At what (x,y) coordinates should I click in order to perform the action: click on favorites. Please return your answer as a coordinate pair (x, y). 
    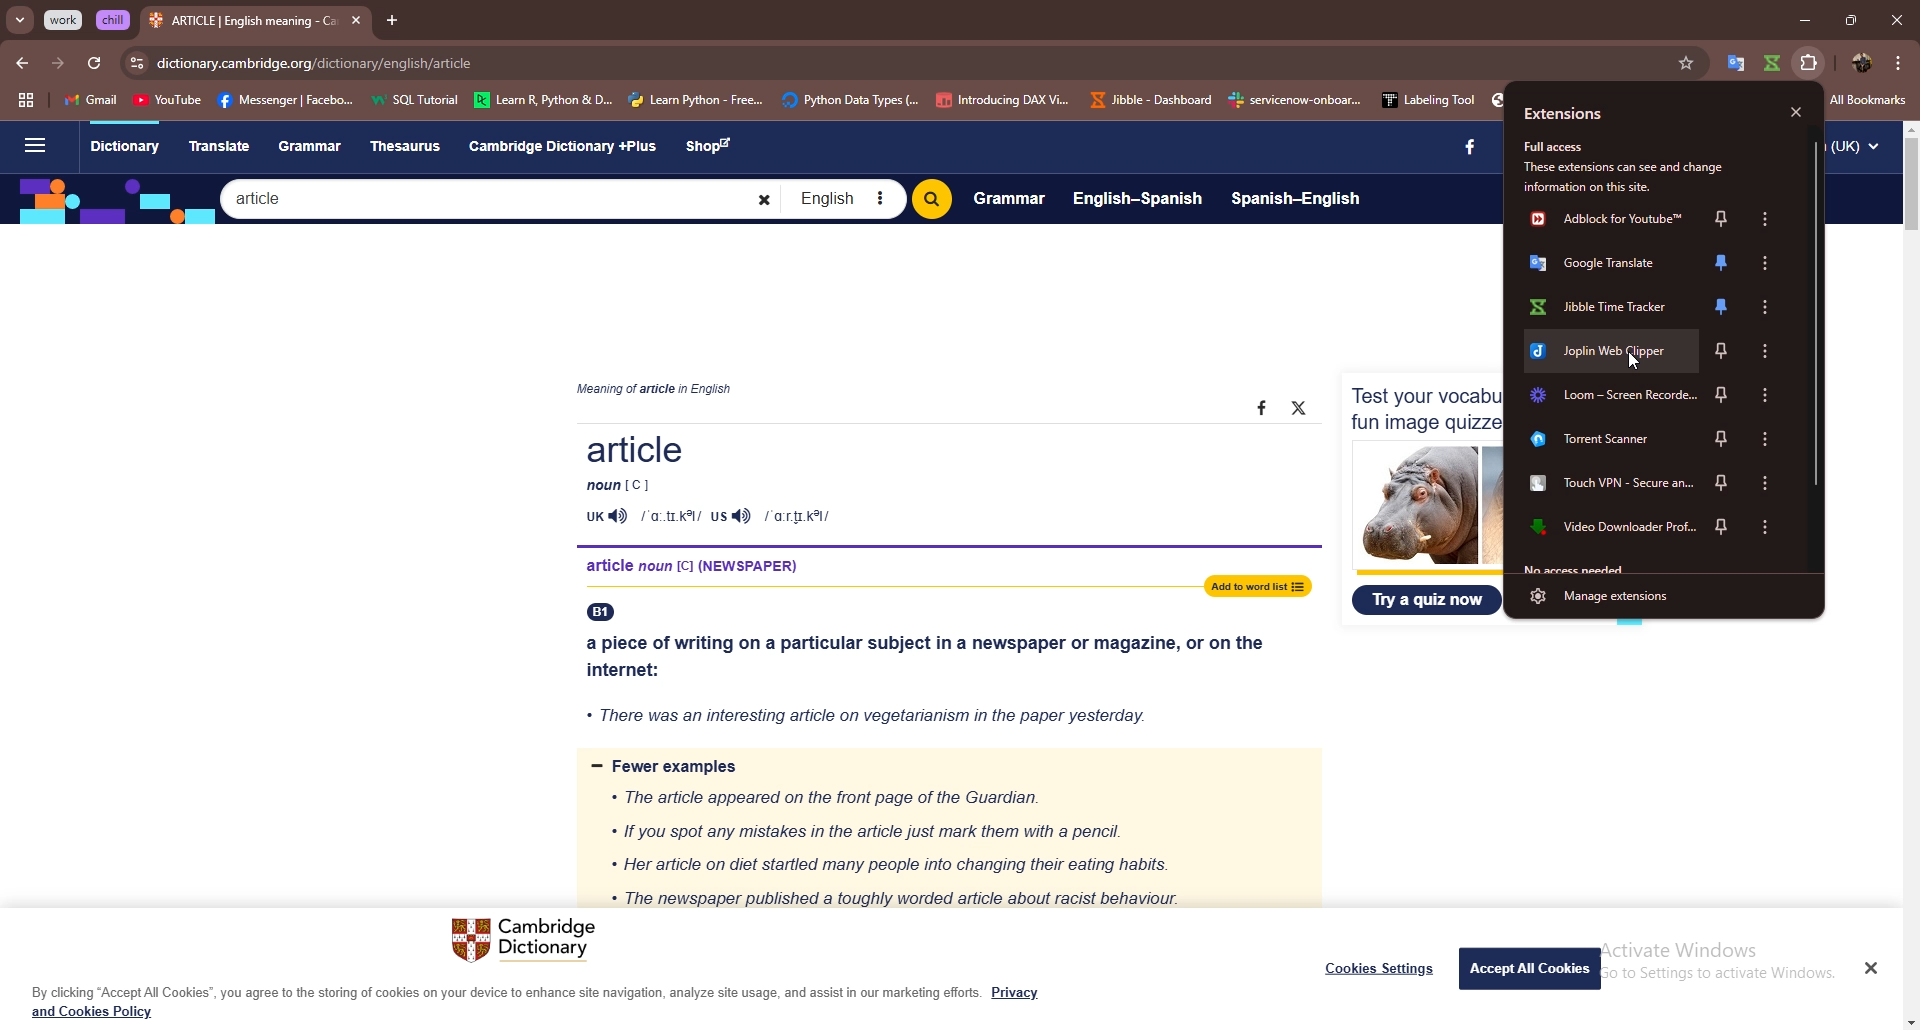
    Looking at the image, I should click on (1688, 63).